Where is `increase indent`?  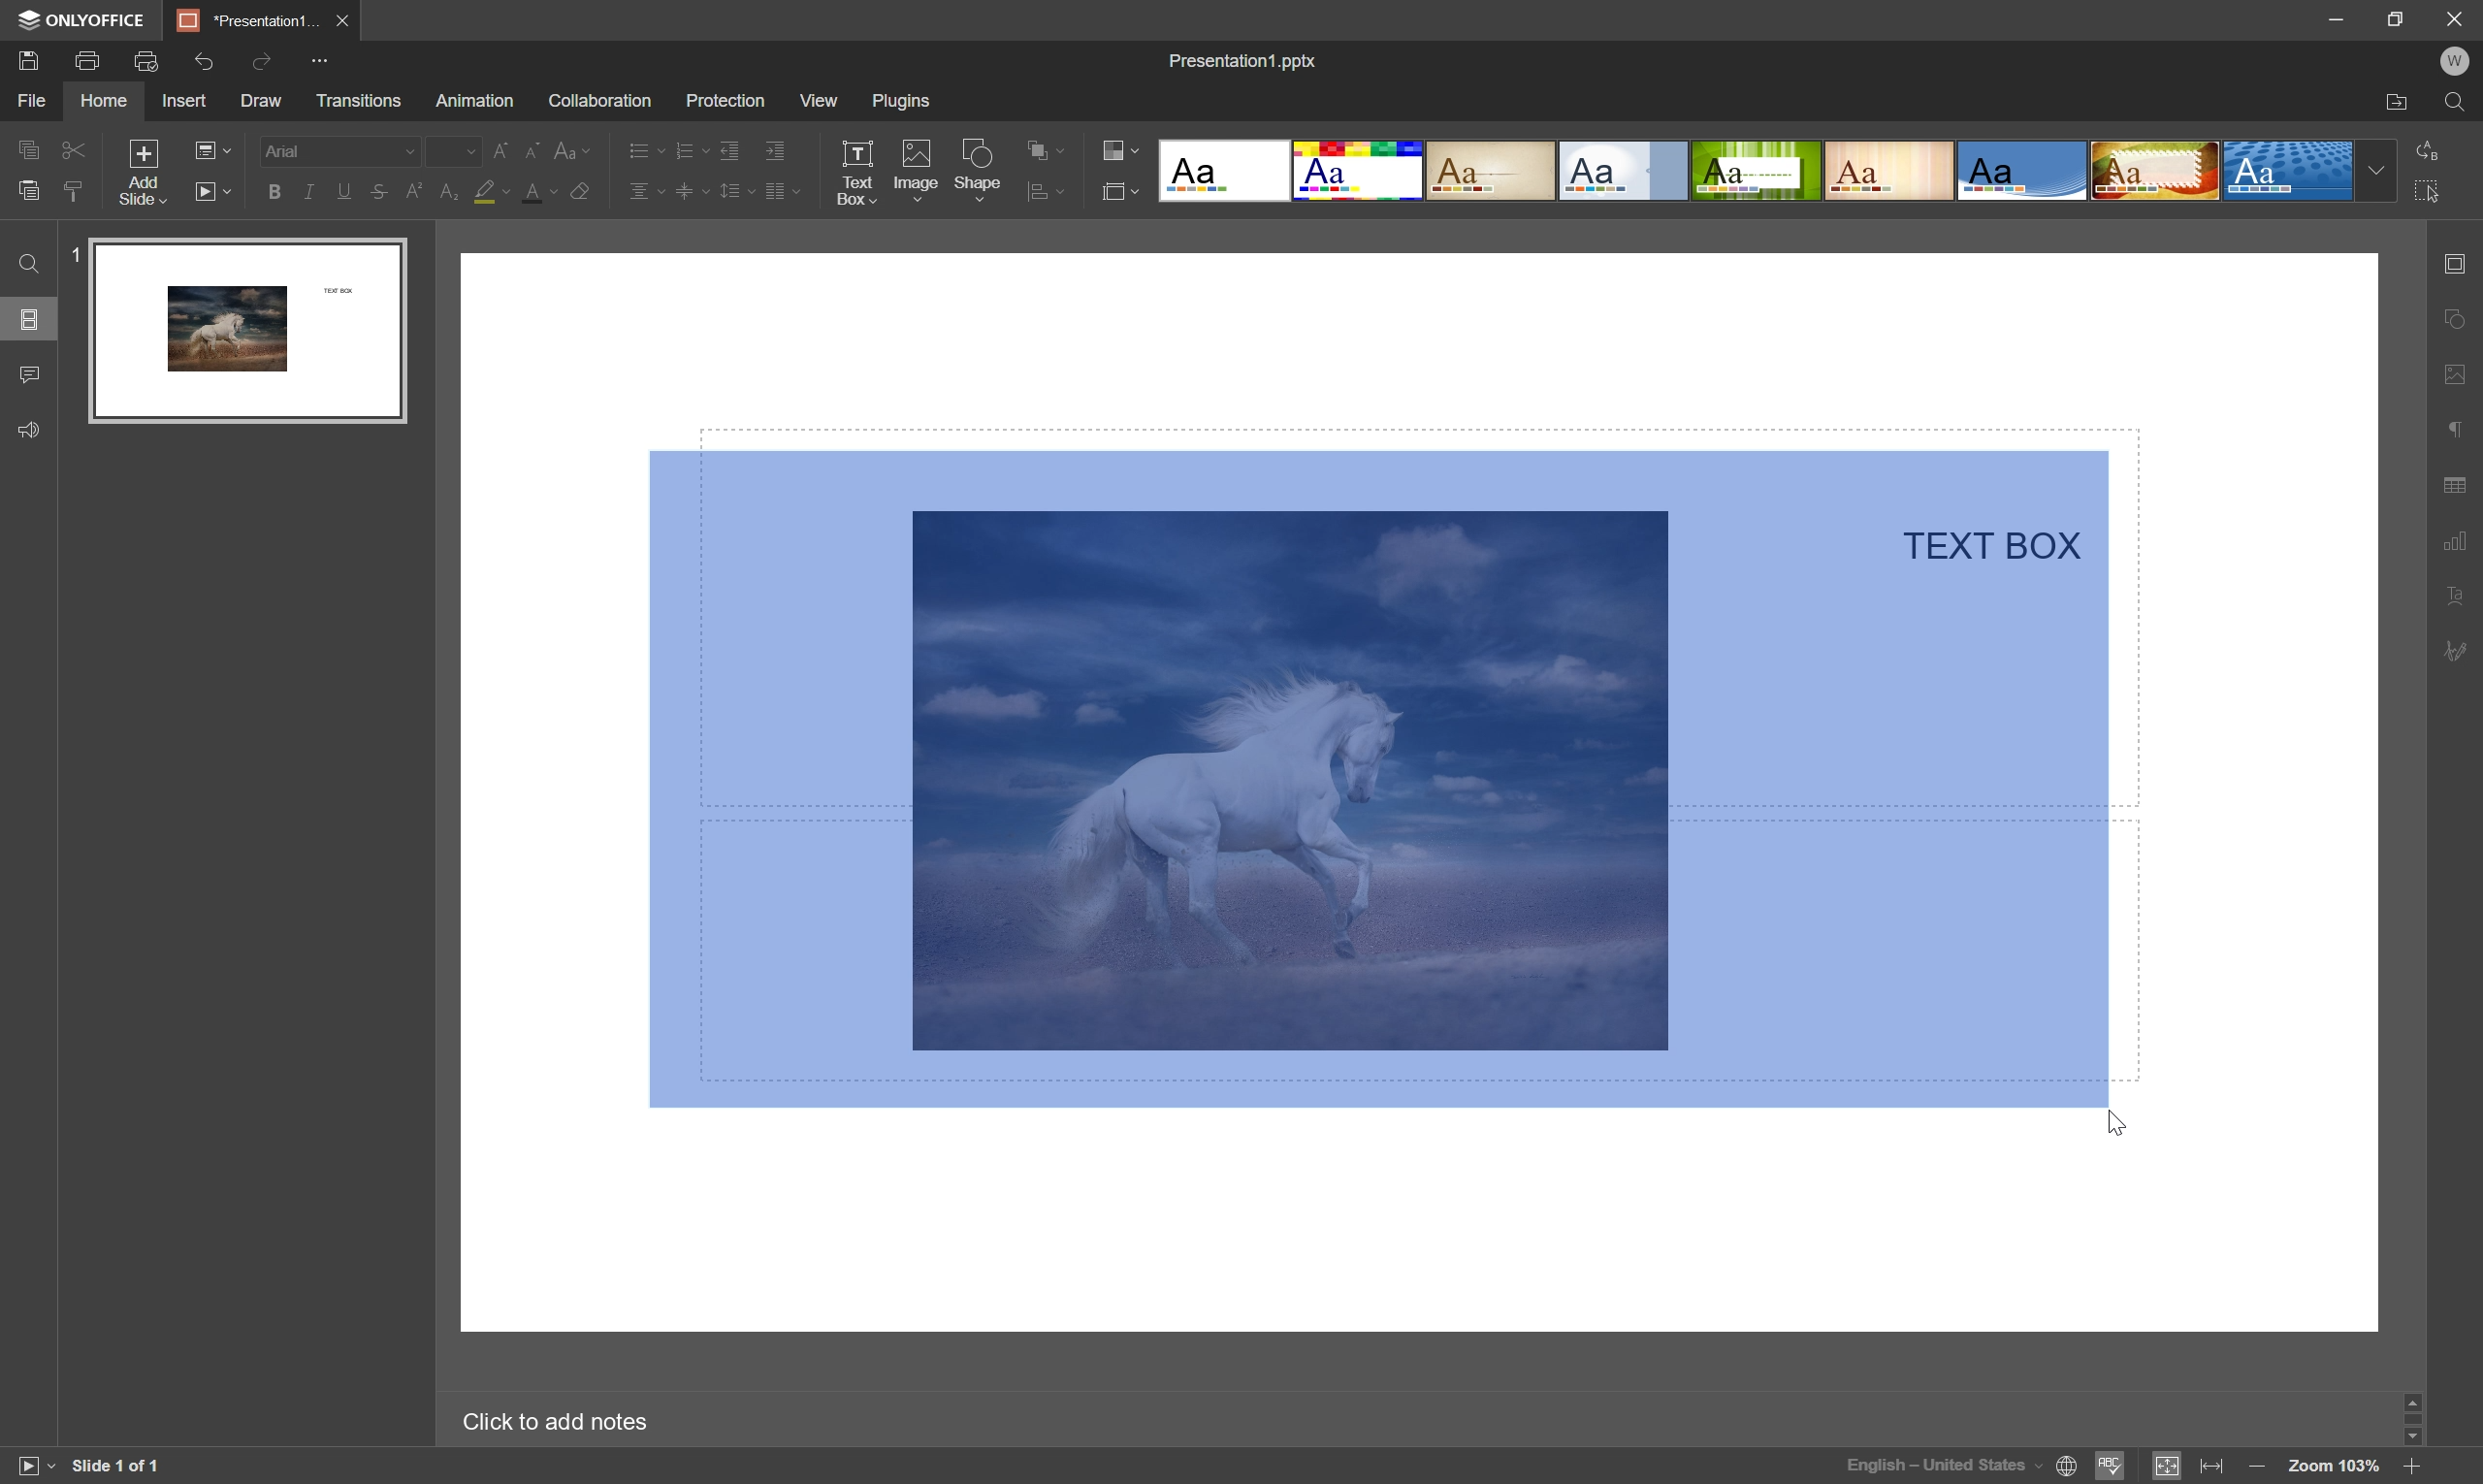
increase indent is located at coordinates (776, 151).